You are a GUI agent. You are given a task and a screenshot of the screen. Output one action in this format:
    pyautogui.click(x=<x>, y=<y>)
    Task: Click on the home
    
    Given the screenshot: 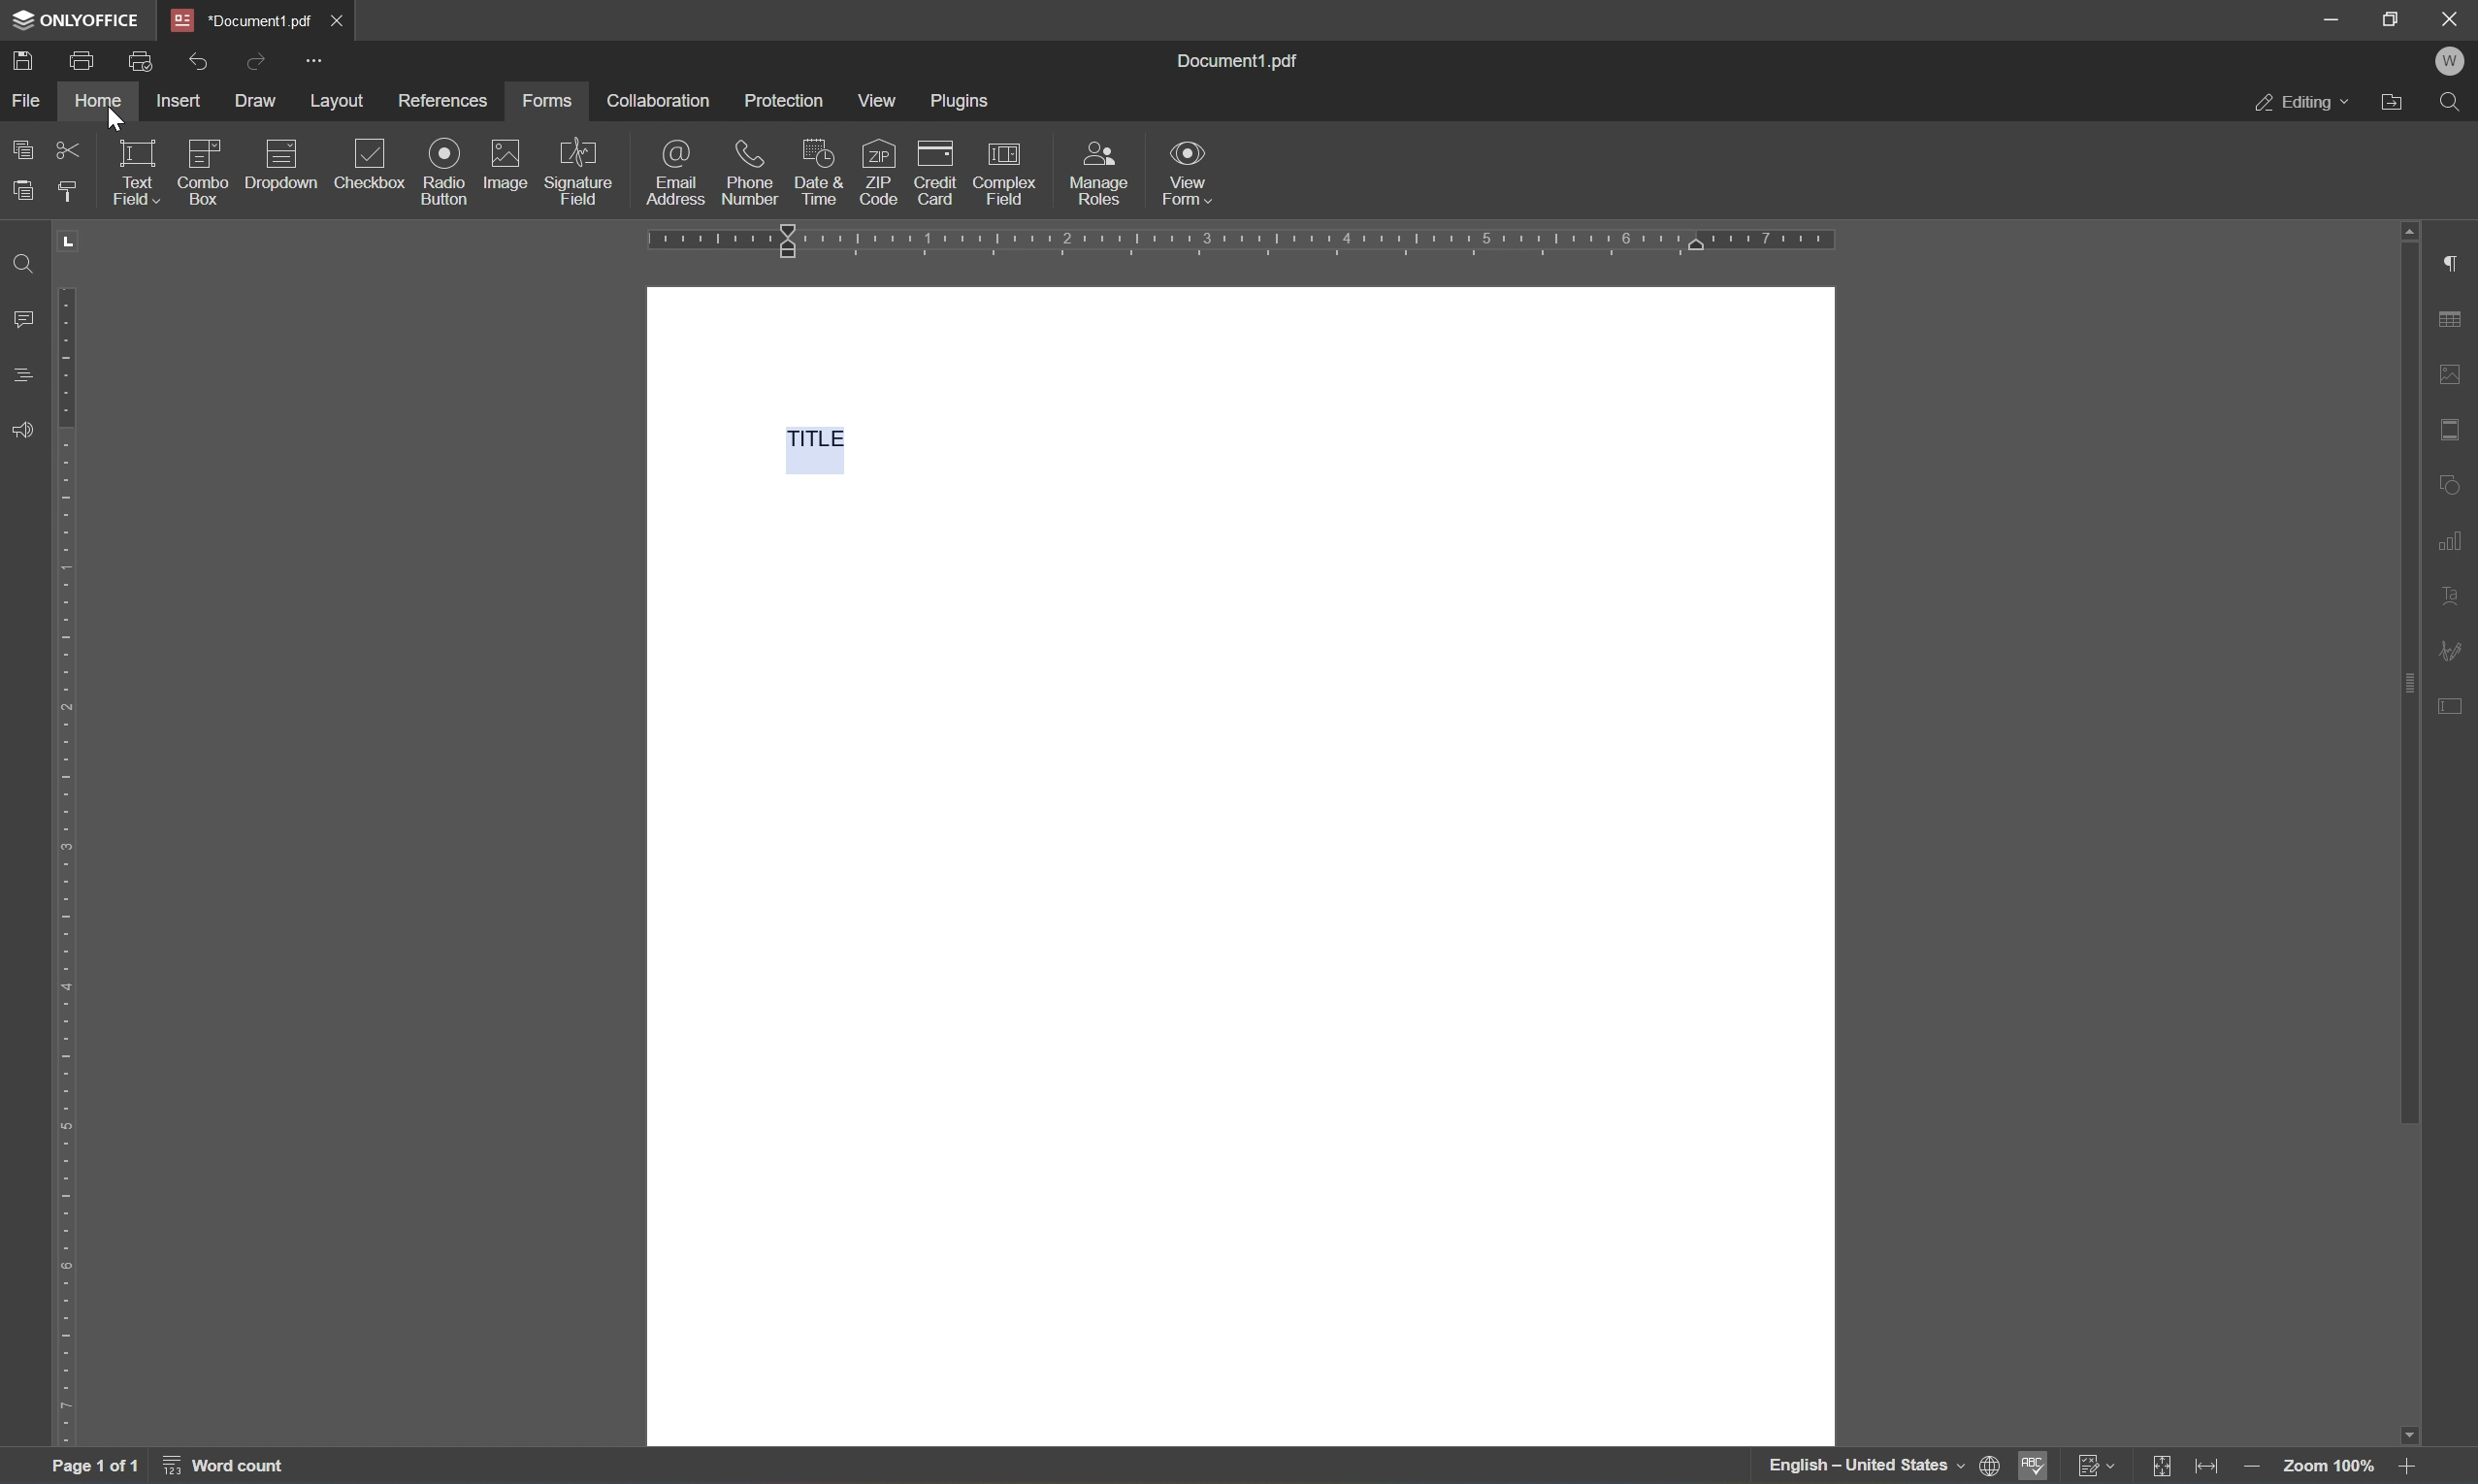 What is the action you would take?
    pyautogui.click(x=101, y=98)
    